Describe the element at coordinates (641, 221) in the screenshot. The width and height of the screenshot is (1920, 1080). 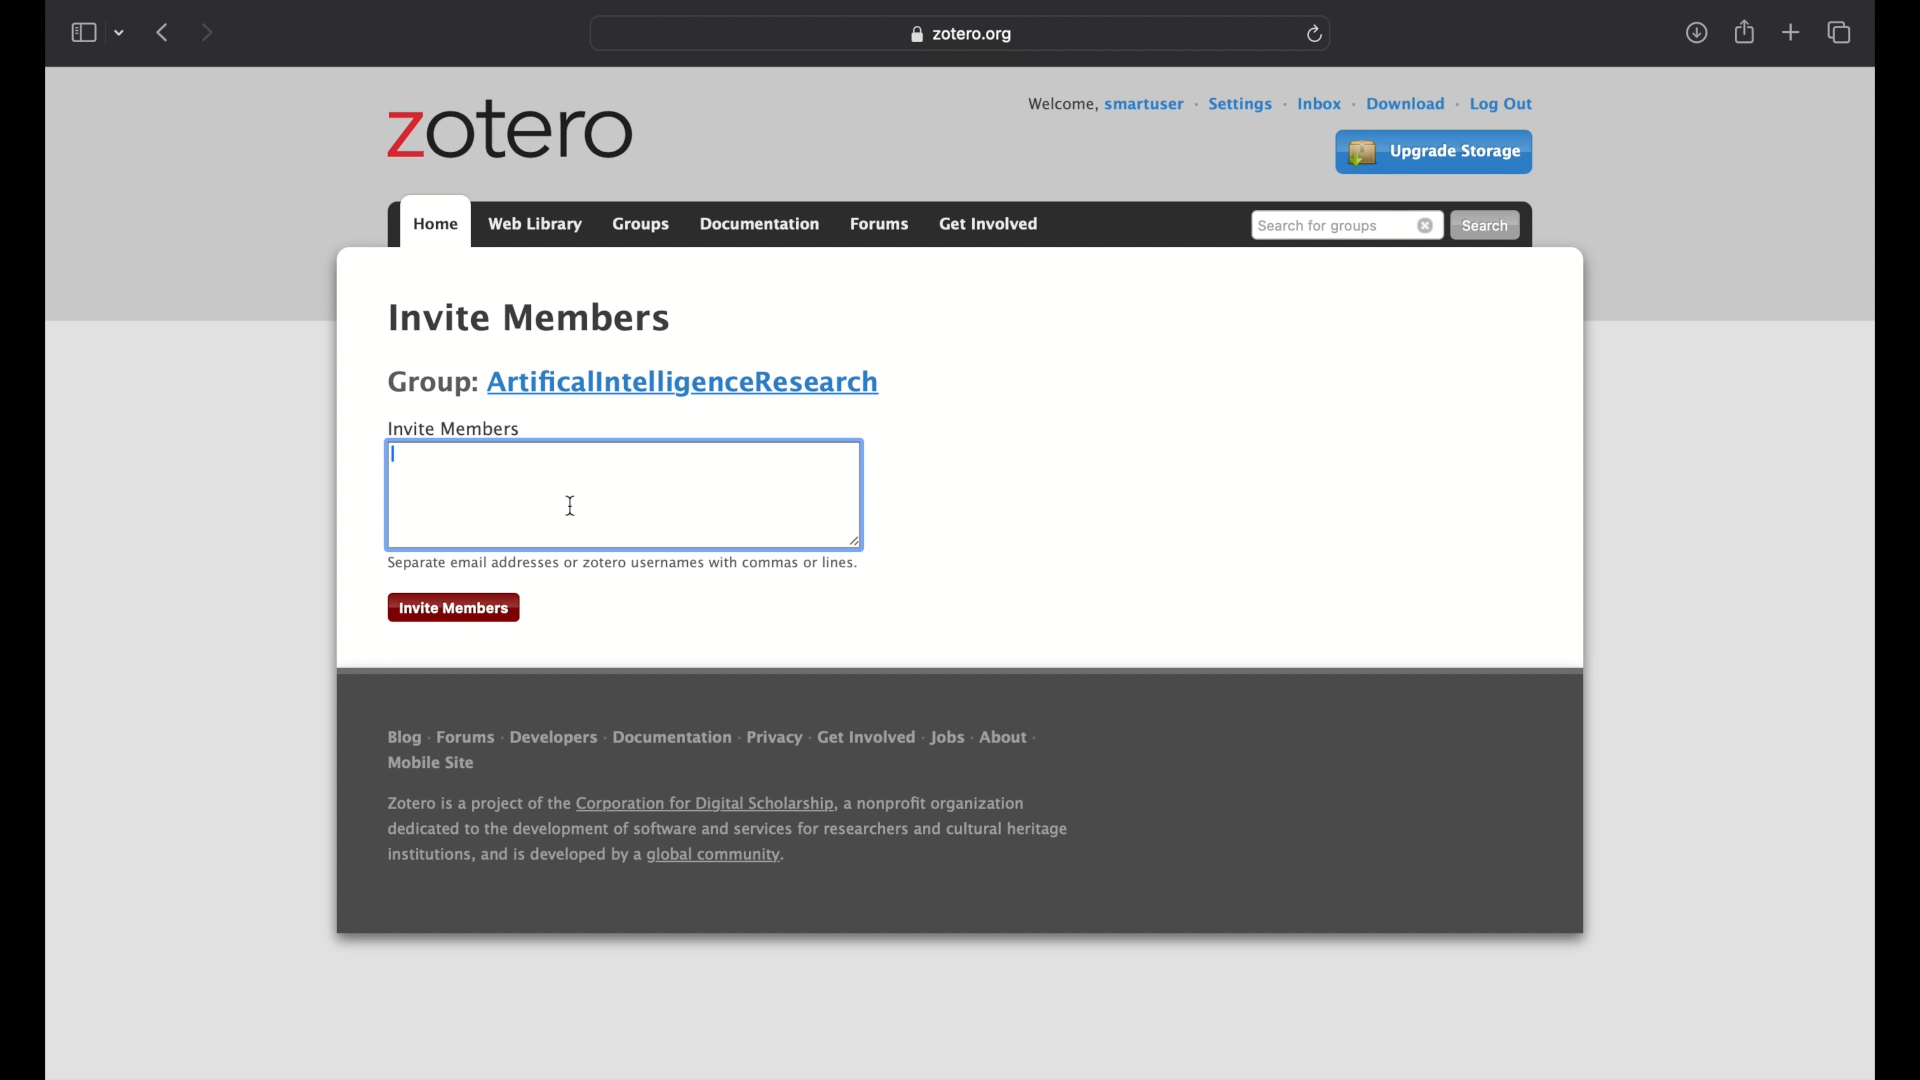
I see `groups tab` at that location.